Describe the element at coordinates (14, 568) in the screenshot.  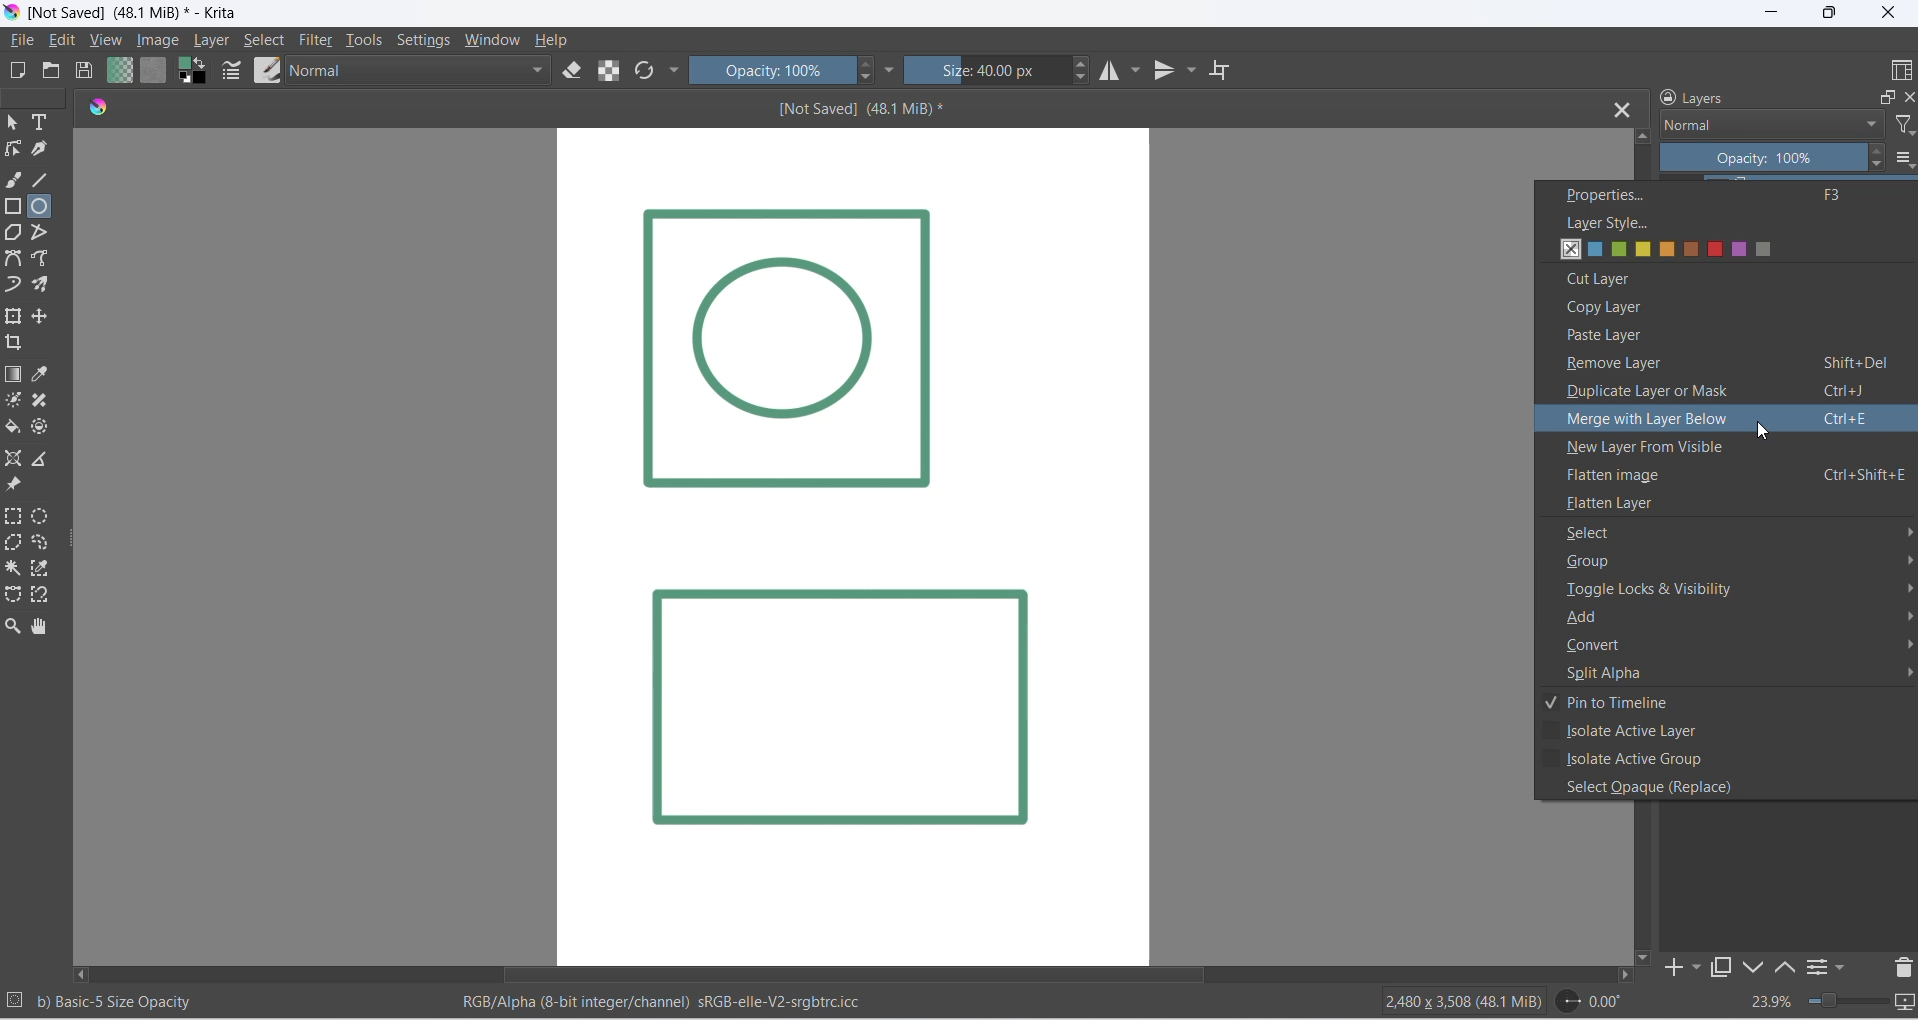
I see `contigous selection stool` at that location.